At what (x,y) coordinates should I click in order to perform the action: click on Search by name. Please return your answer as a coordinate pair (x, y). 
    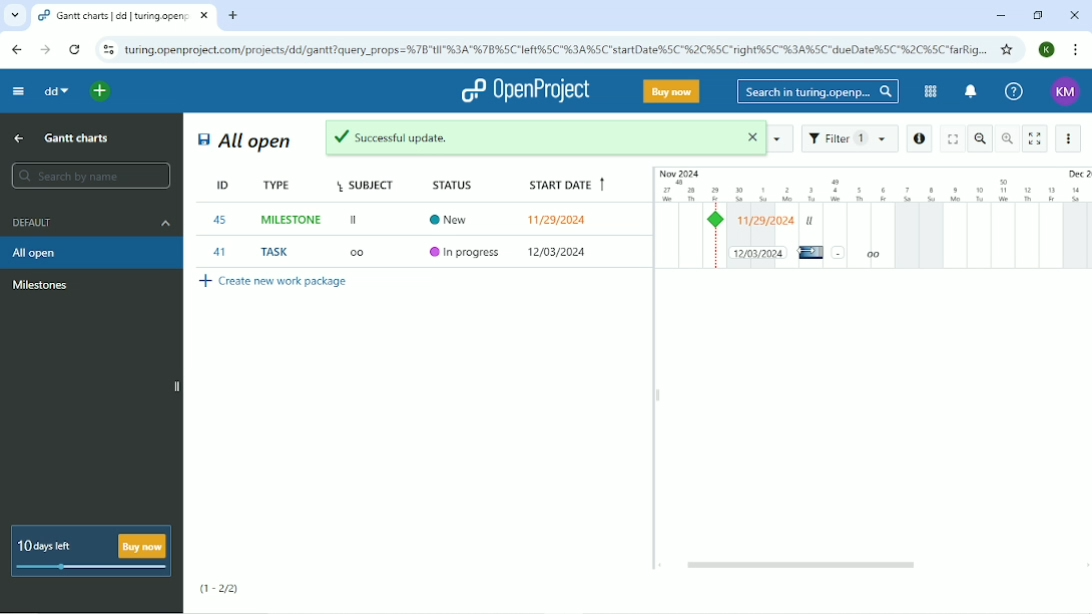
    Looking at the image, I should click on (89, 175).